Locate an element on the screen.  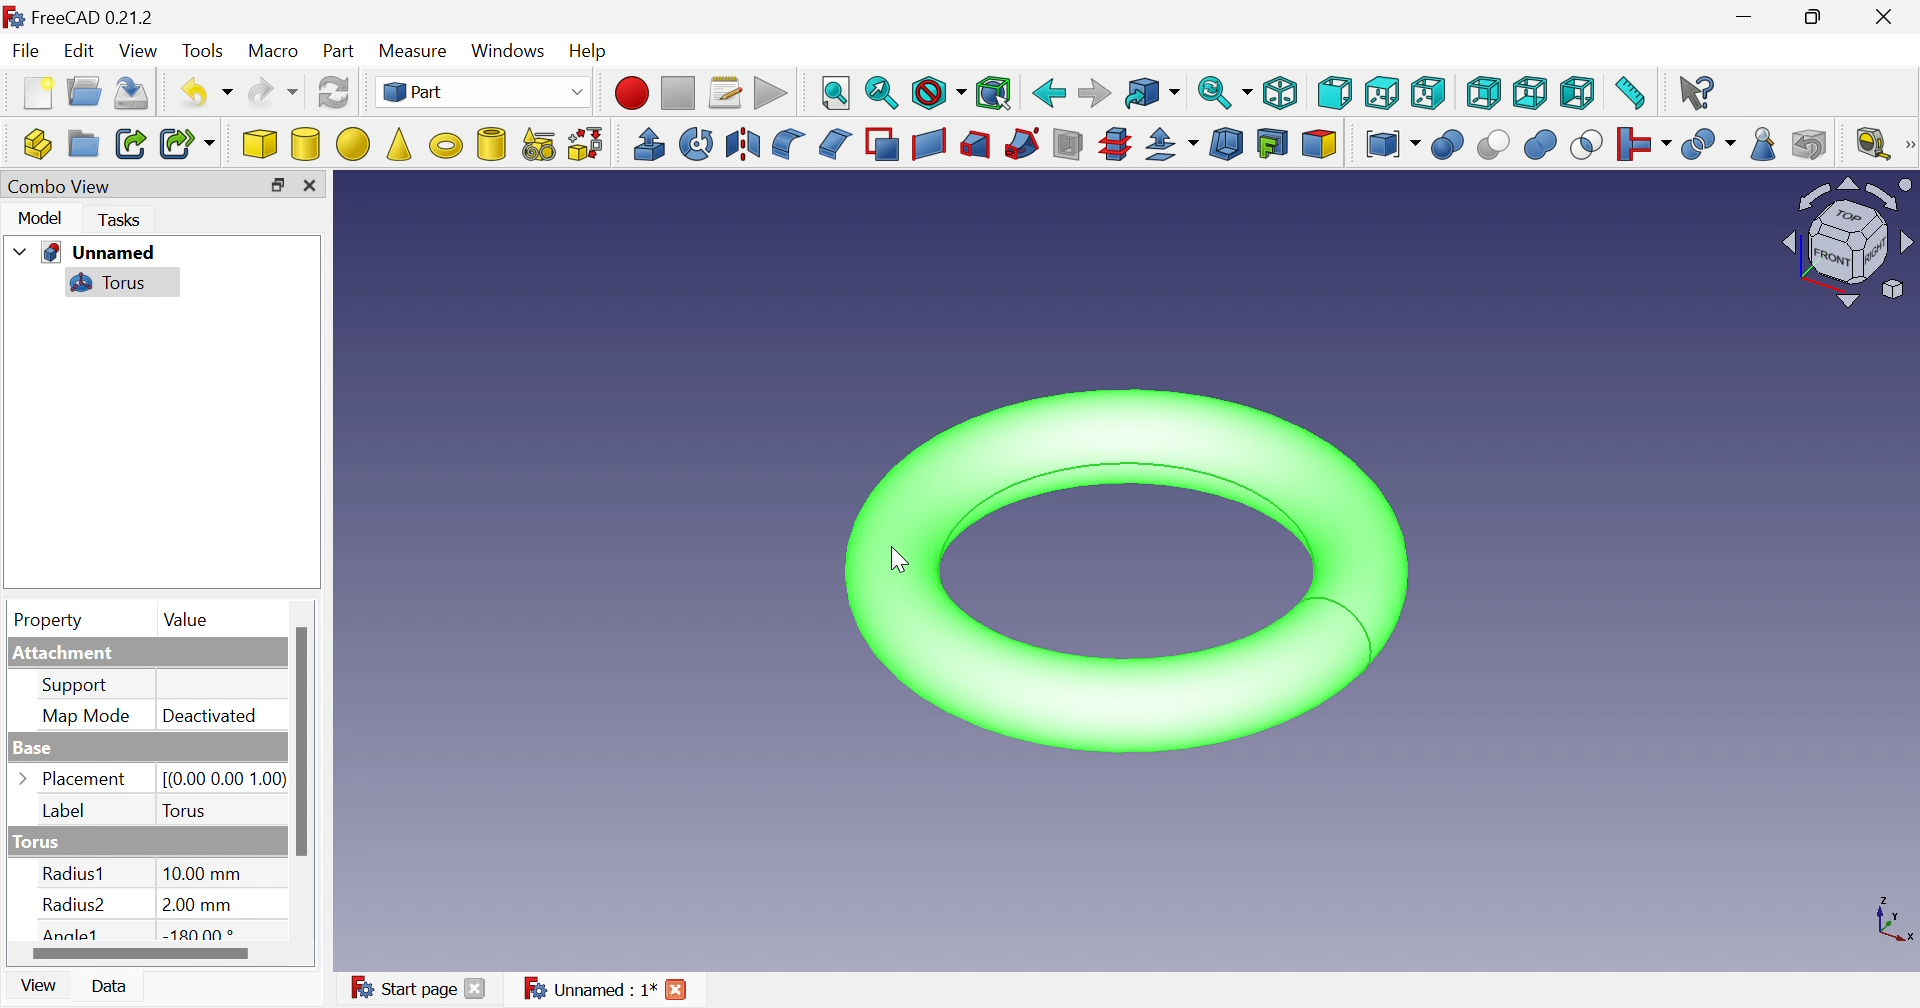
-180.00° is located at coordinates (200, 935).